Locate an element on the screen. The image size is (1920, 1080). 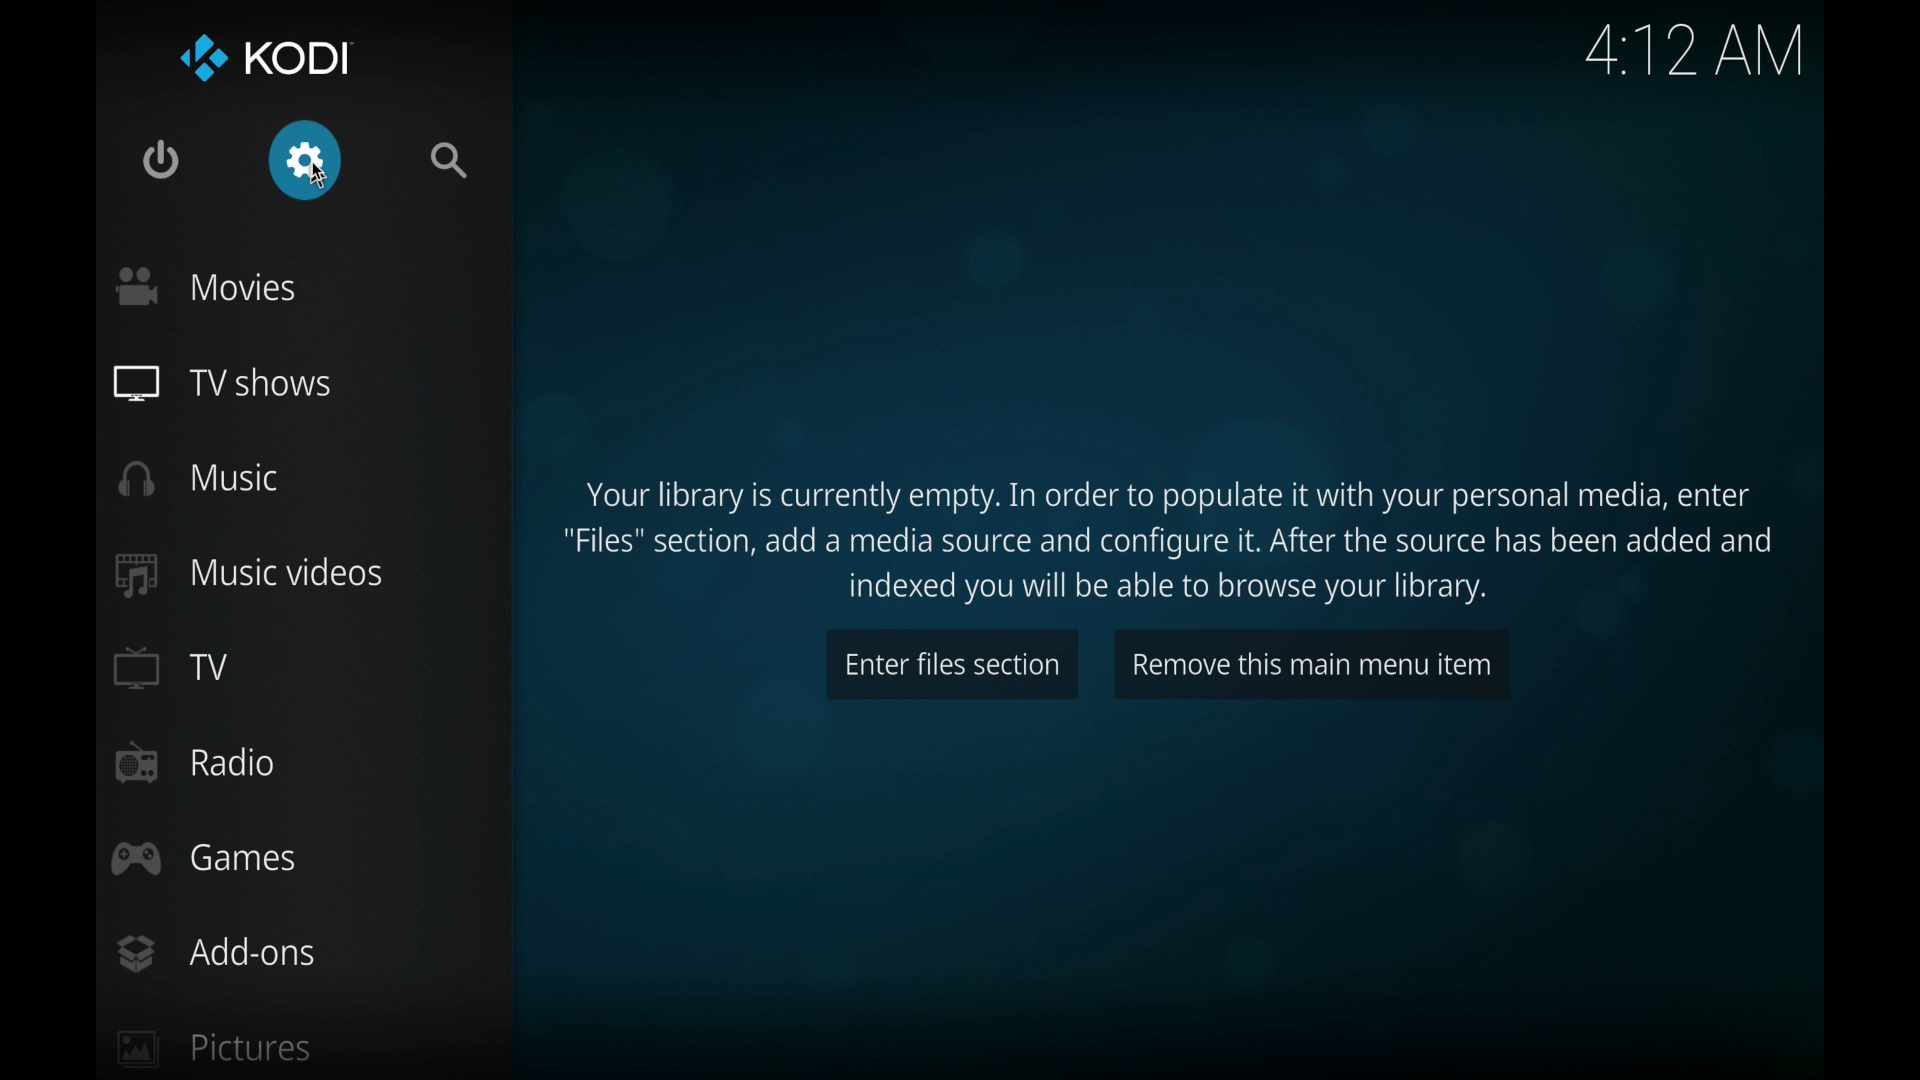
 tv shows is located at coordinates (223, 384).